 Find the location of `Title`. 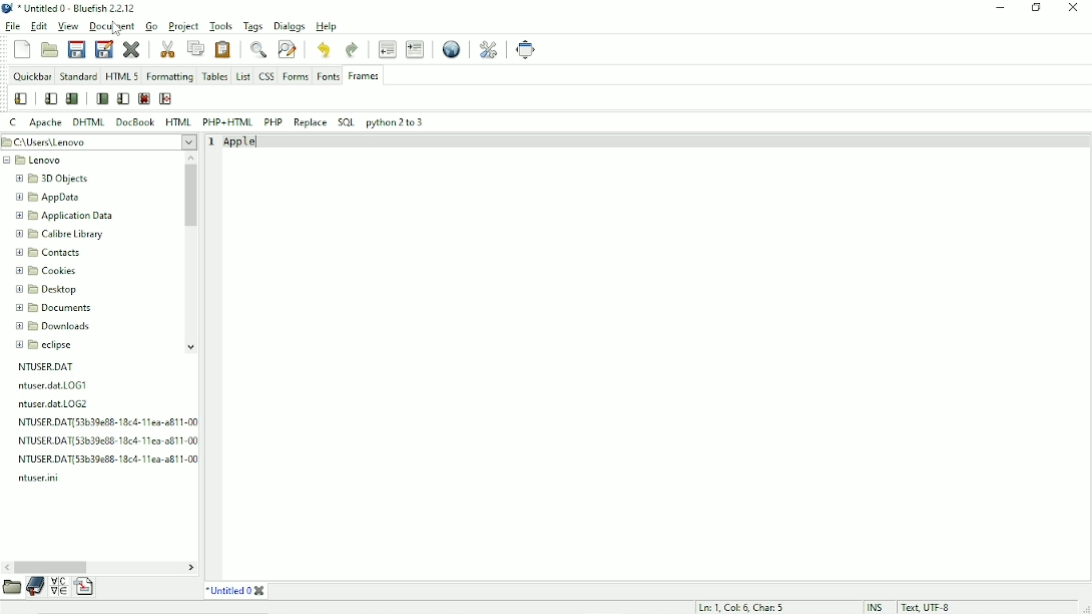

Title is located at coordinates (237, 591).